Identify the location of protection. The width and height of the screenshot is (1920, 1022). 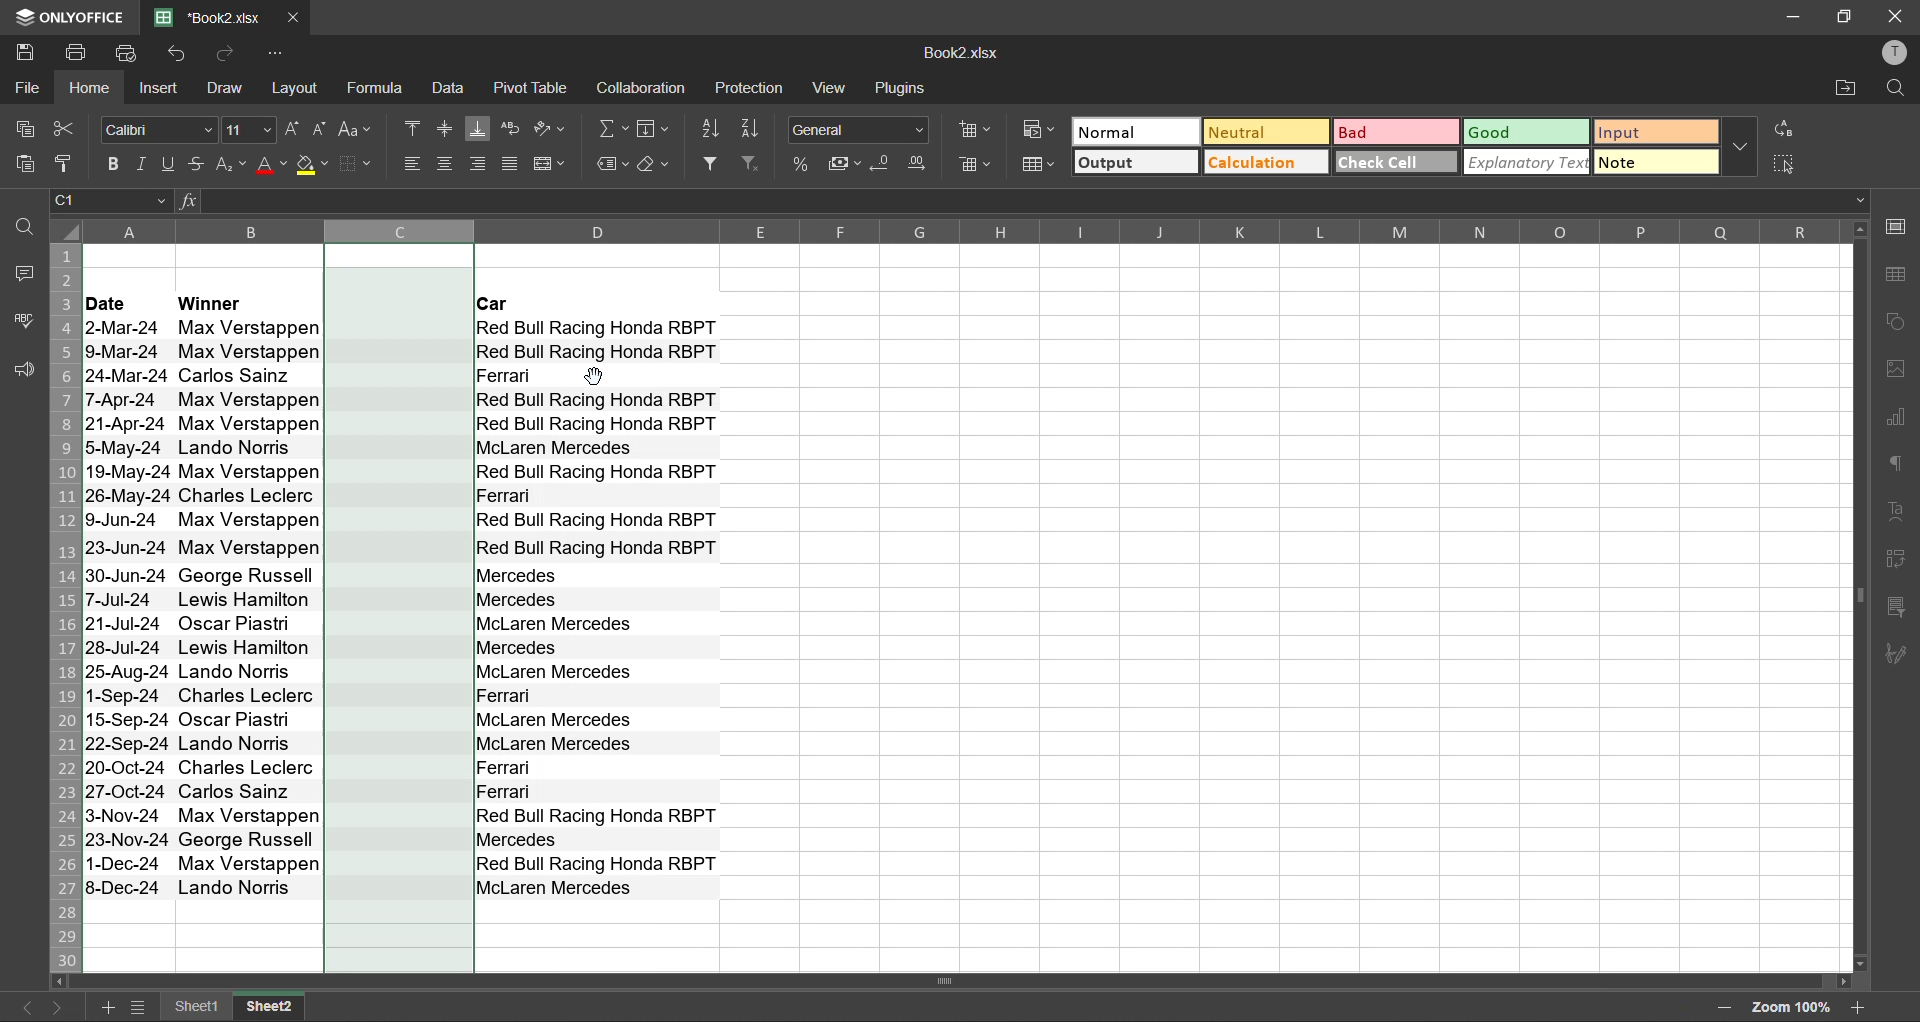
(755, 88).